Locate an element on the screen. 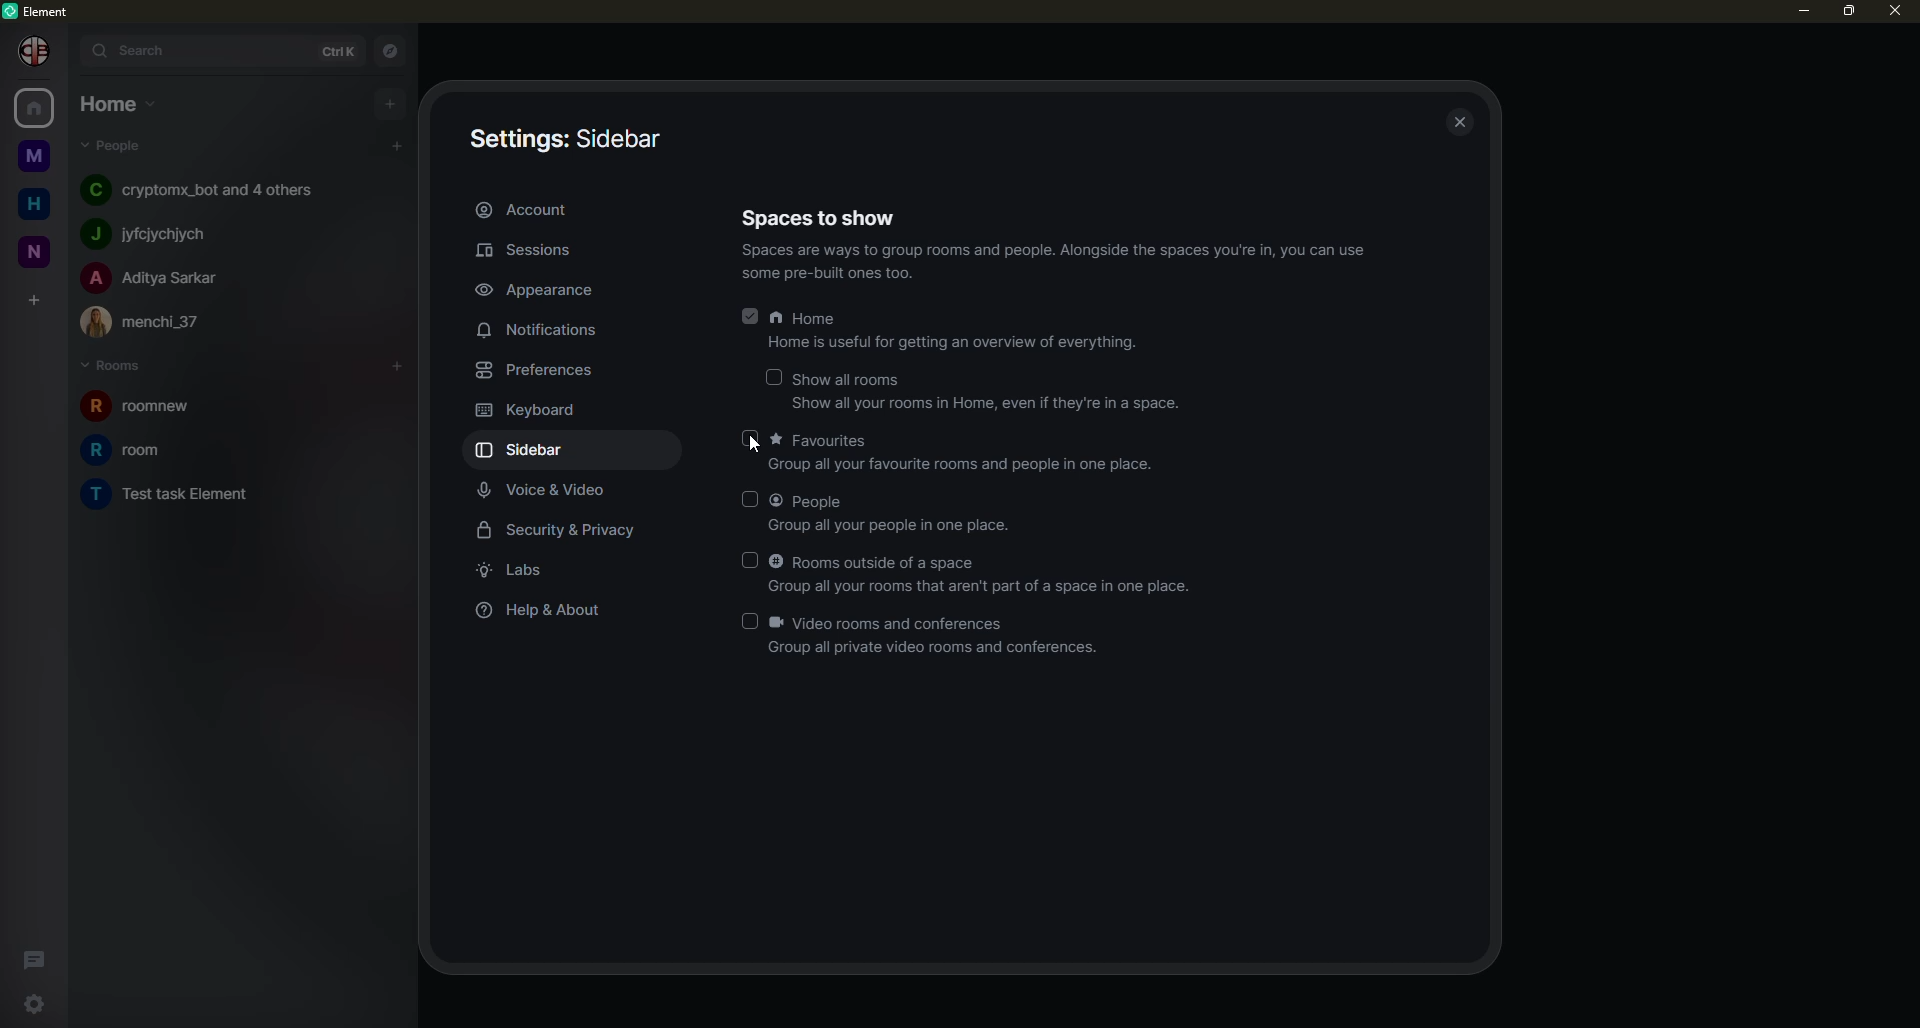  enabled is located at coordinates (748, 322).